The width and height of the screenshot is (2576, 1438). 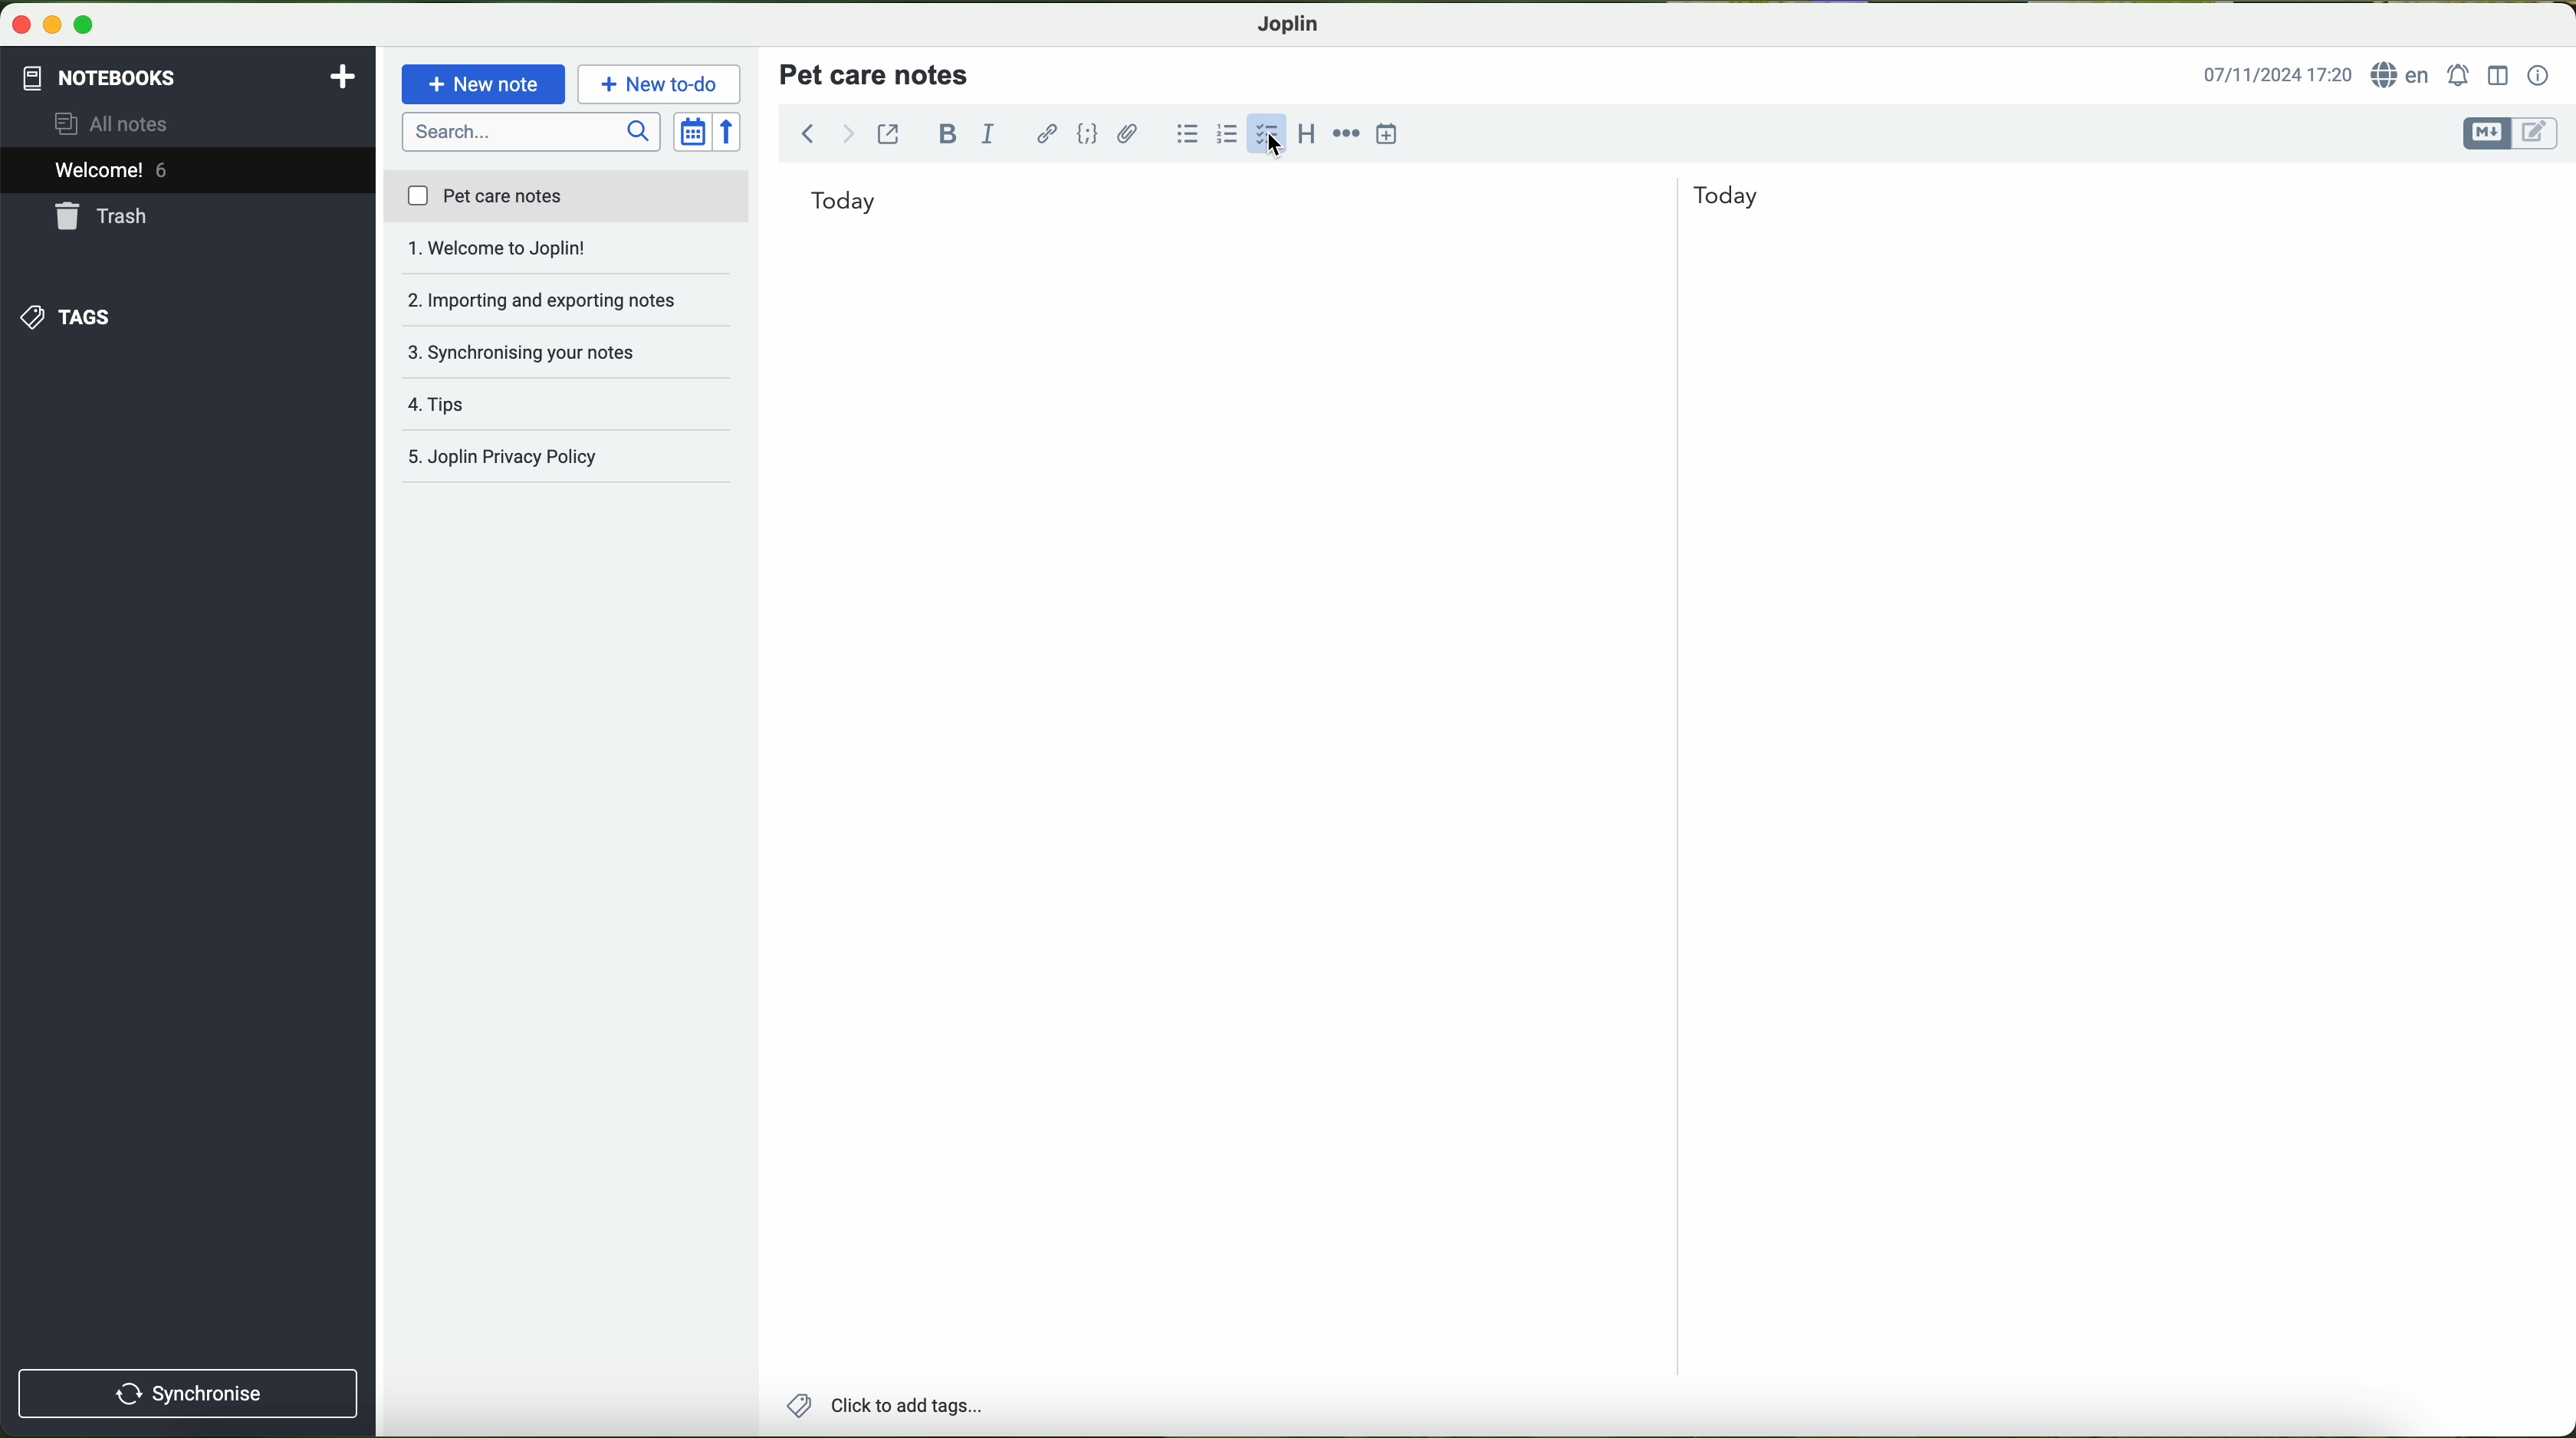 I want to click on joplin privacy policy, so click(x=556, y=459).